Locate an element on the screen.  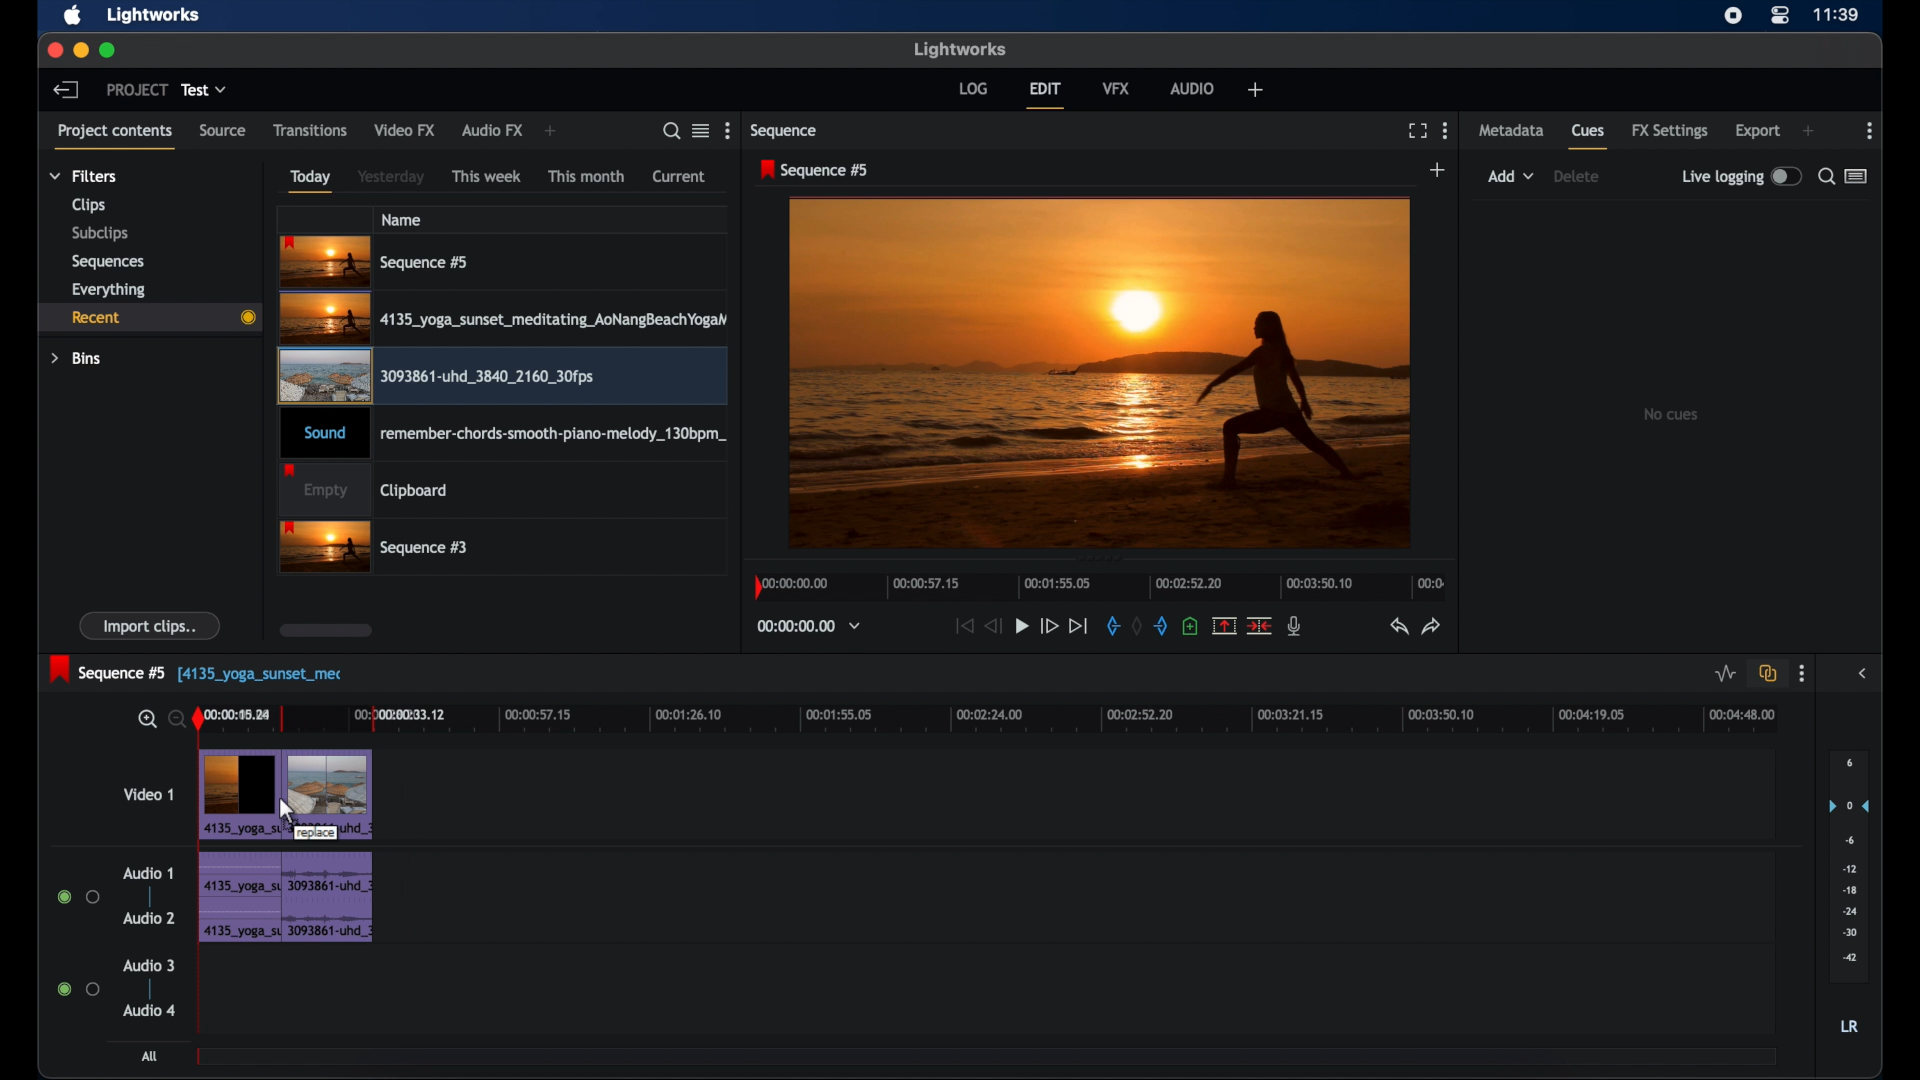
video 1 is located at coordinates (151, 794).